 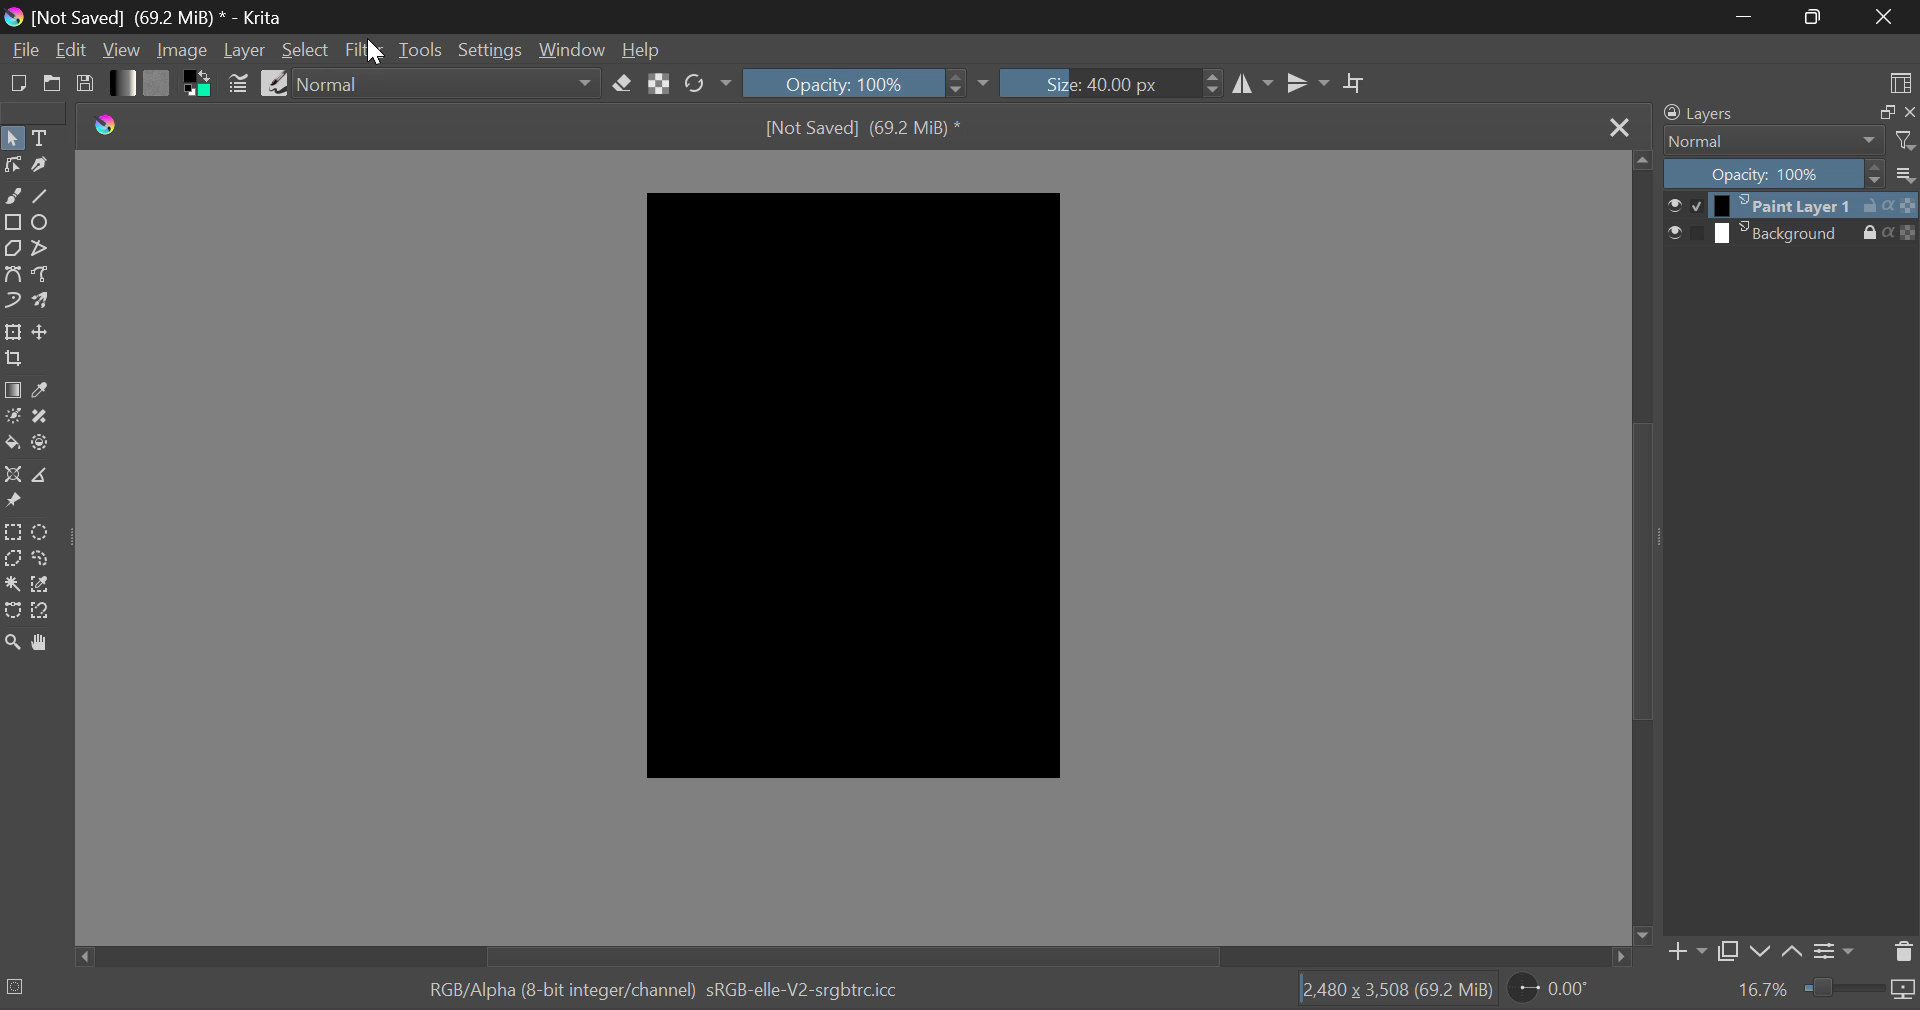 I want to click on Cursor, so click(x=372, y=50).